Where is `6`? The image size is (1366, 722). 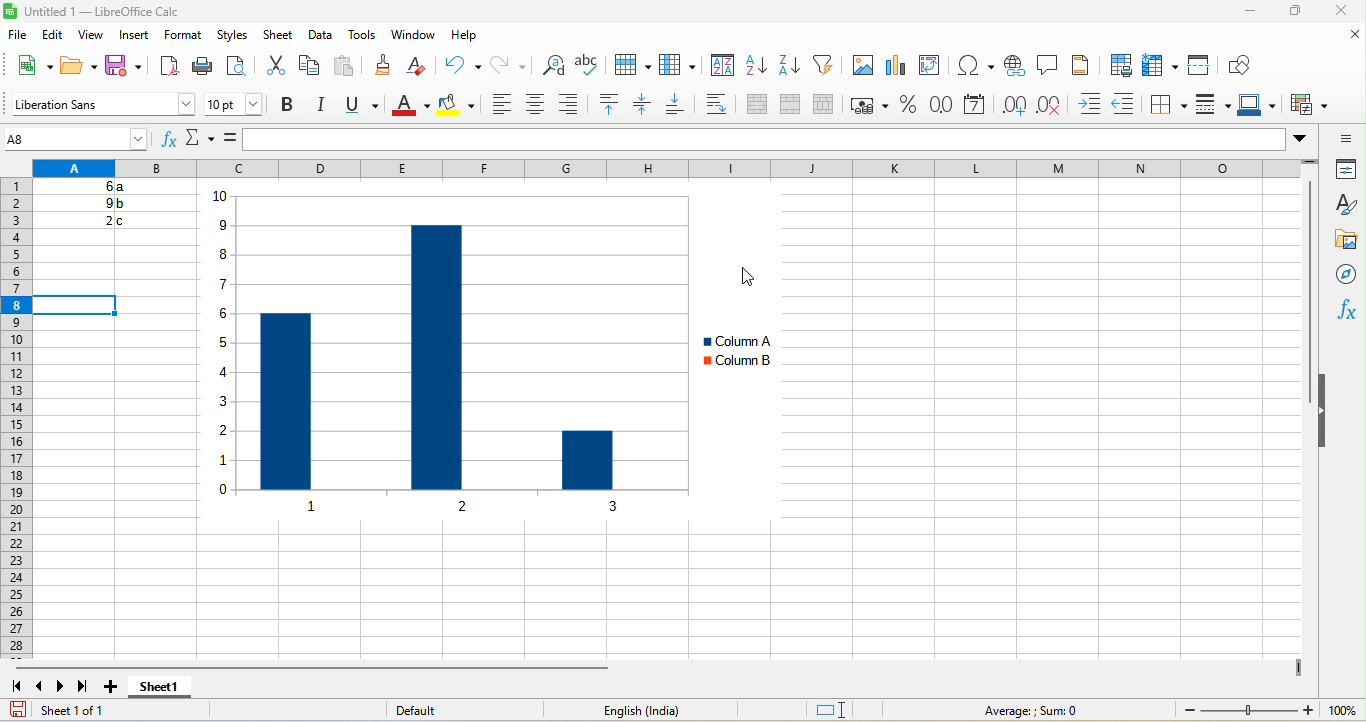
6 is located at coordinates (89, 188).